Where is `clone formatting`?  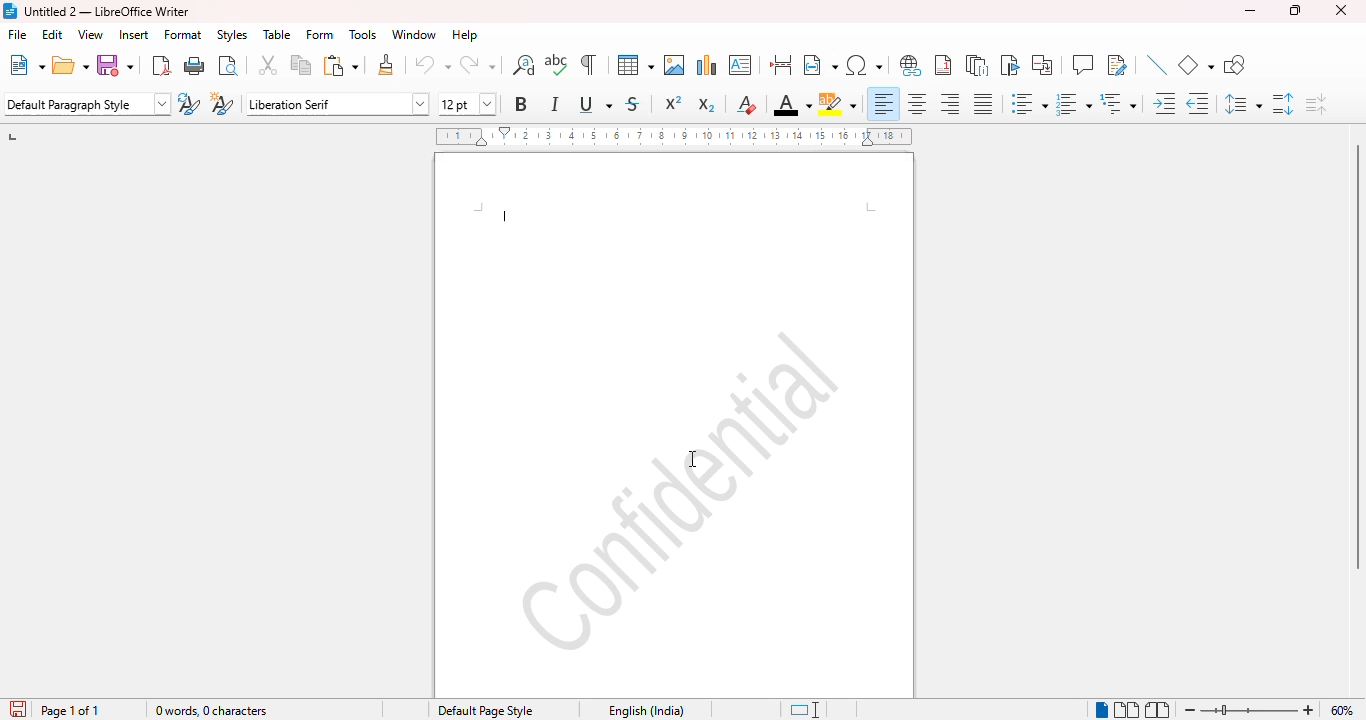 clone formatting is located at coordinates (387, 64).